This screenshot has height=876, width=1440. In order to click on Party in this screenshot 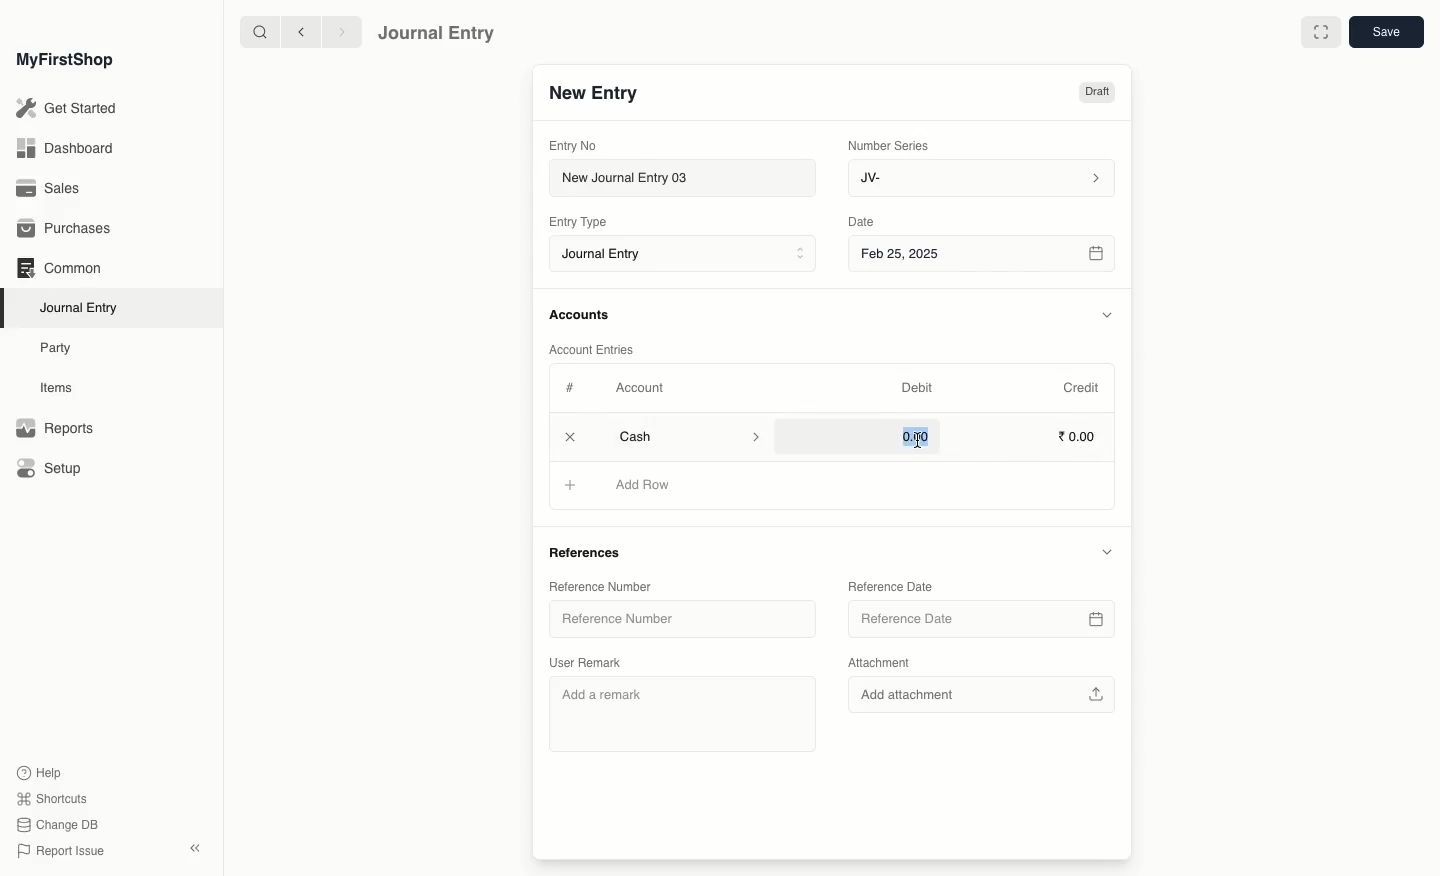, I will do `click(57, 347)`.